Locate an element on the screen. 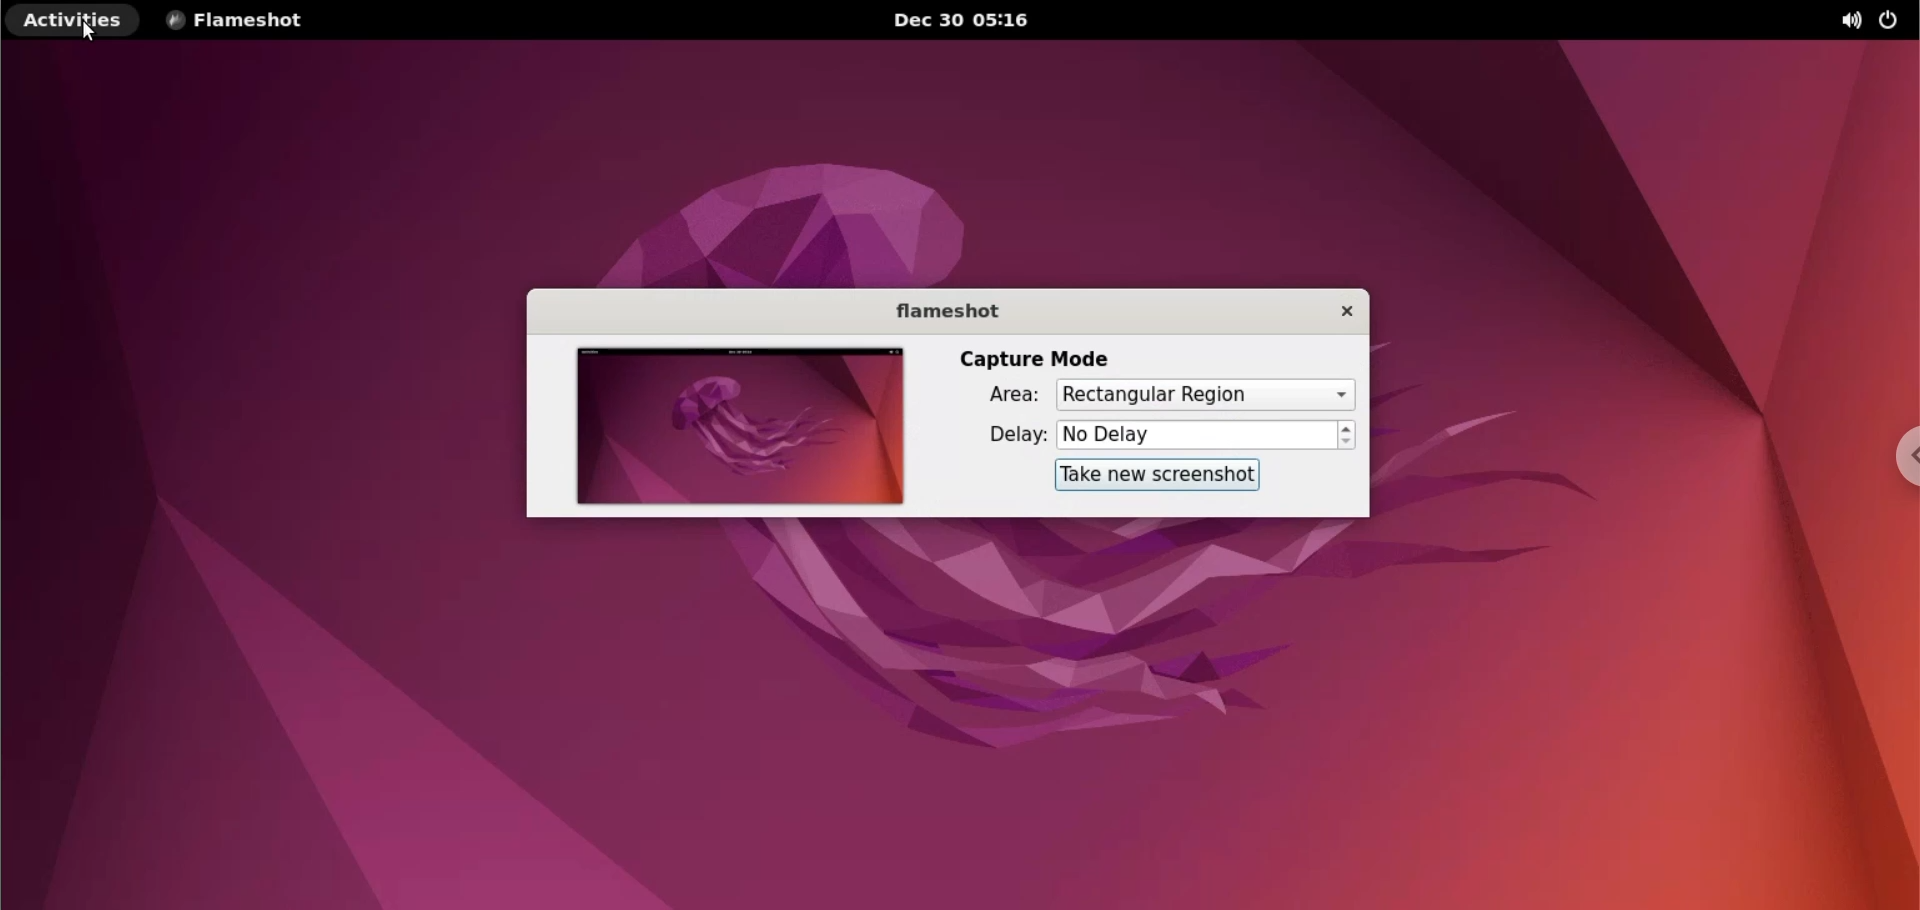 The width and height of the screenshot is (1920, 910). delay options is located at coordinates (1197, 436).